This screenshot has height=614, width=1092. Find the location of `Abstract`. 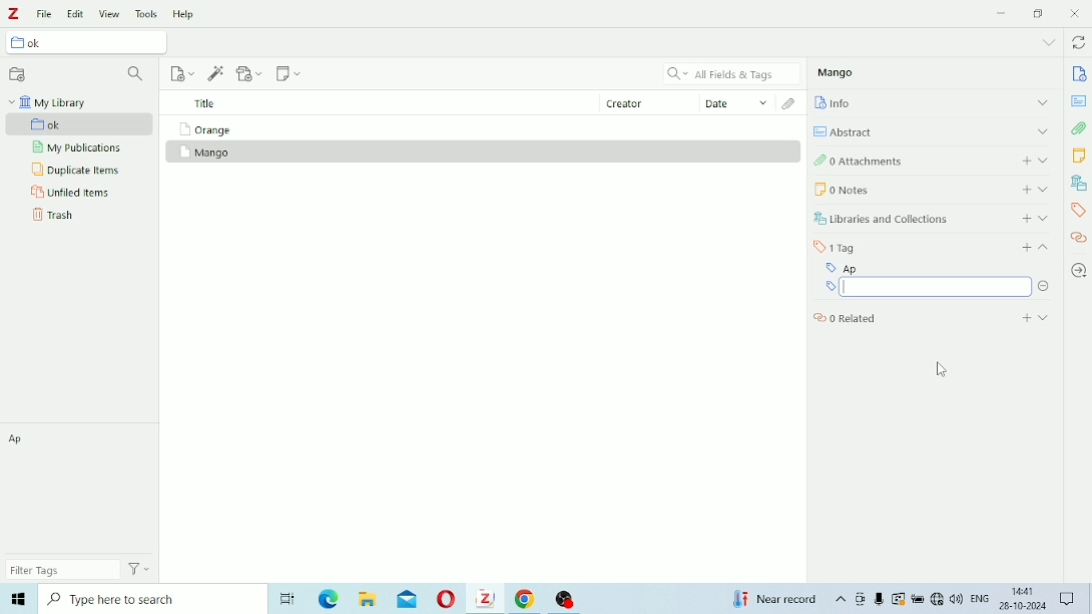

Abstract is located at coordinates (1079, 101).